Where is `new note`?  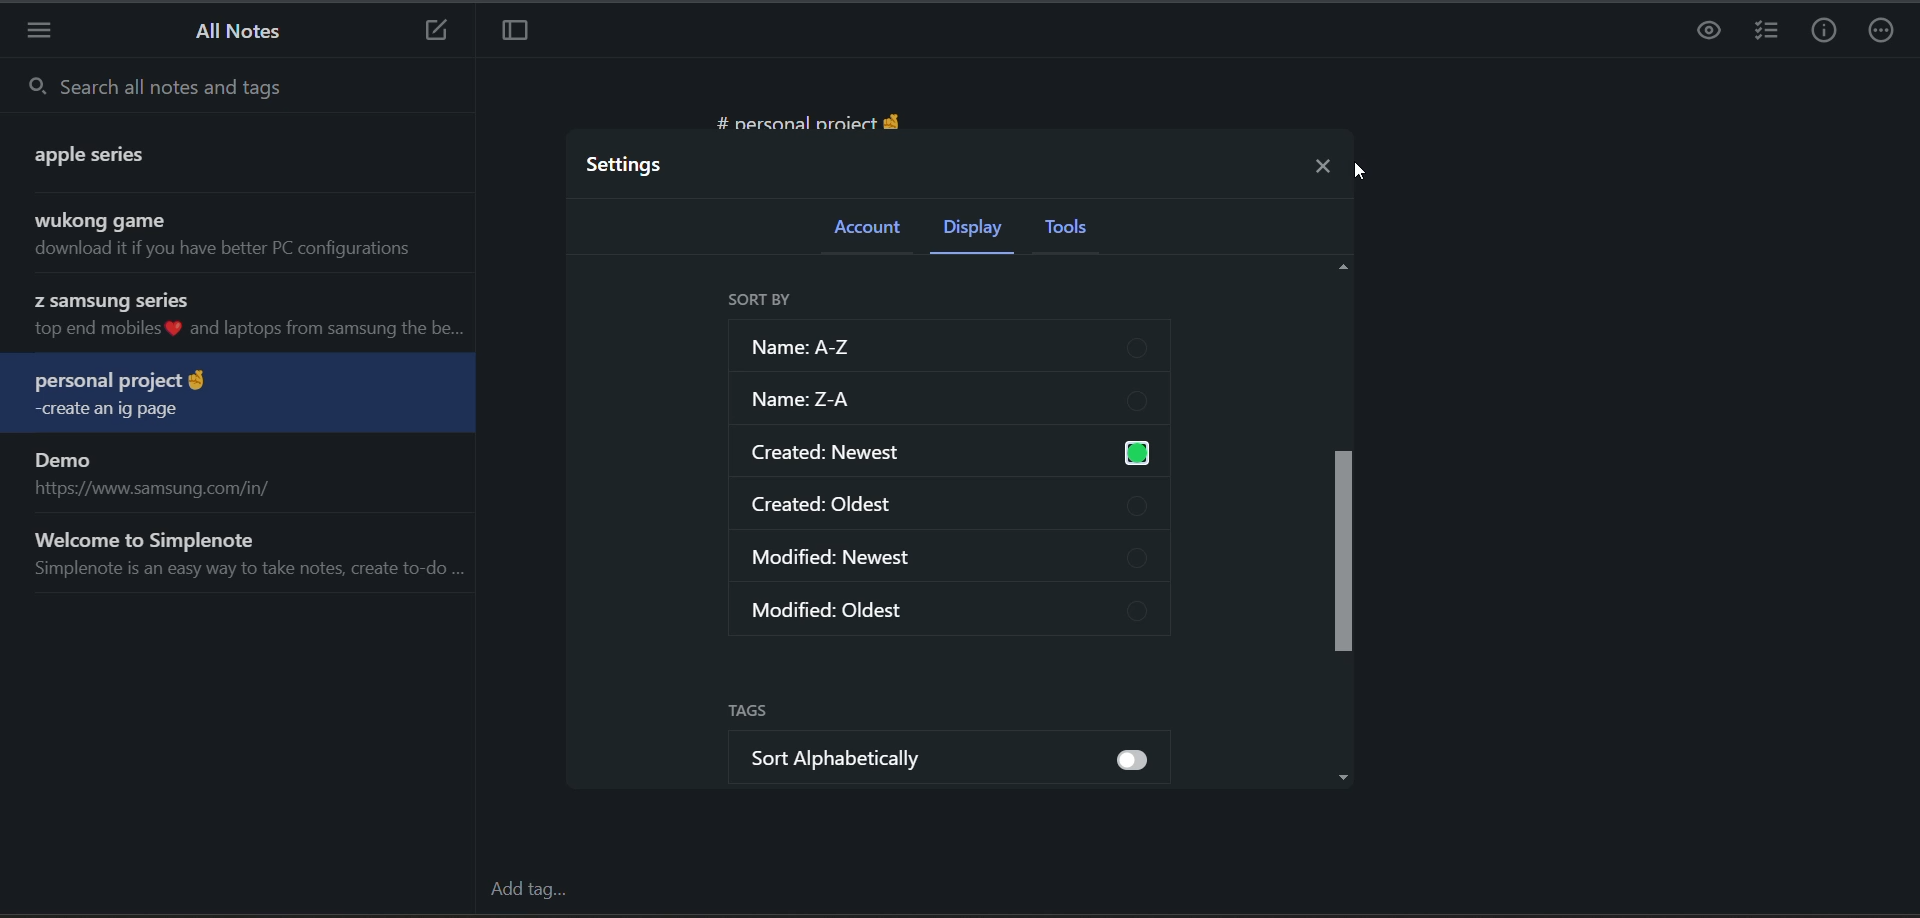
new note is located at coordinates (432, 31).